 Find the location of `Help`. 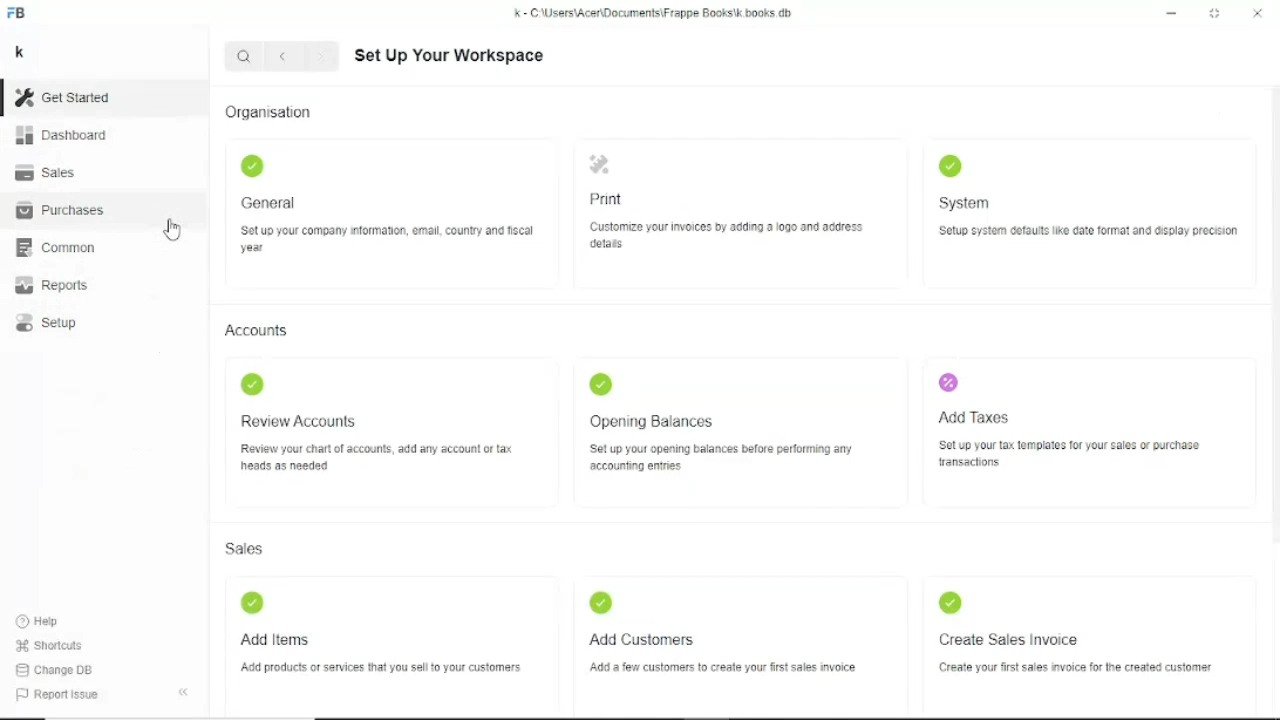

Help is located at coordinates (39, 620).